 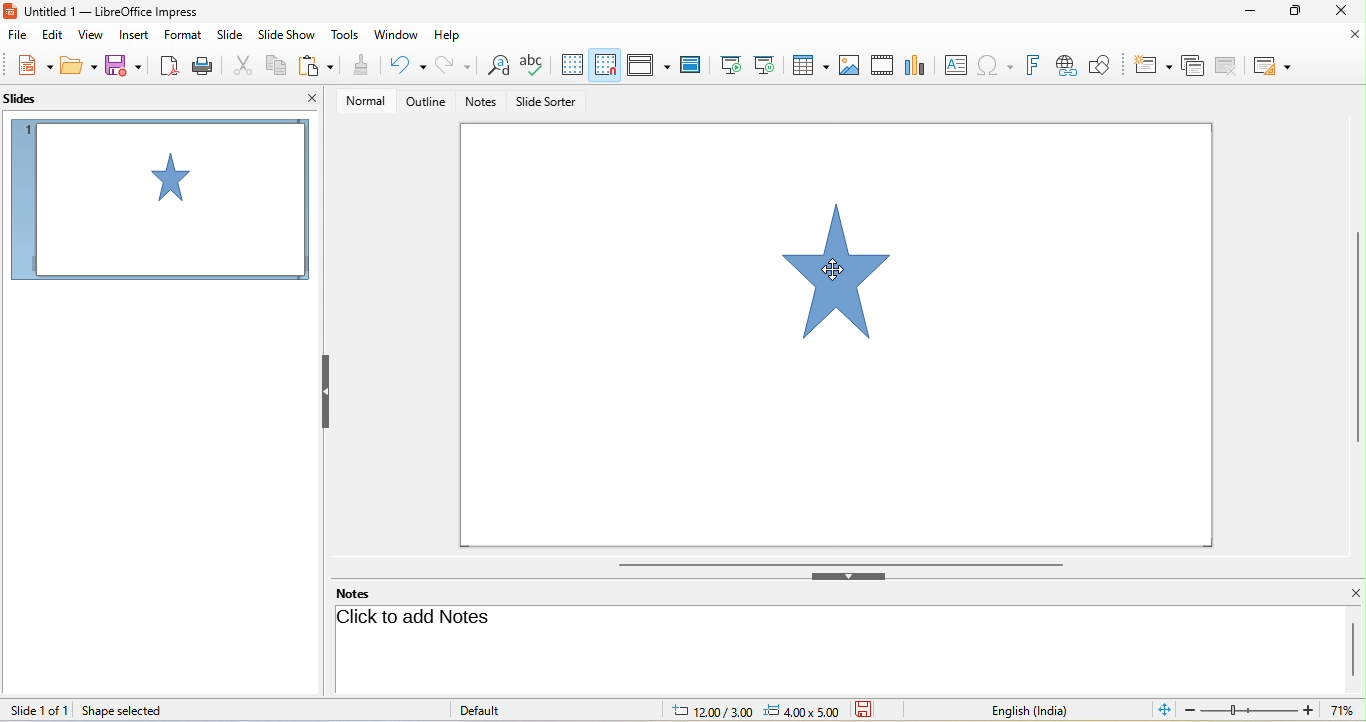 I want to click on slide layout, so click(x=1273, y=67).